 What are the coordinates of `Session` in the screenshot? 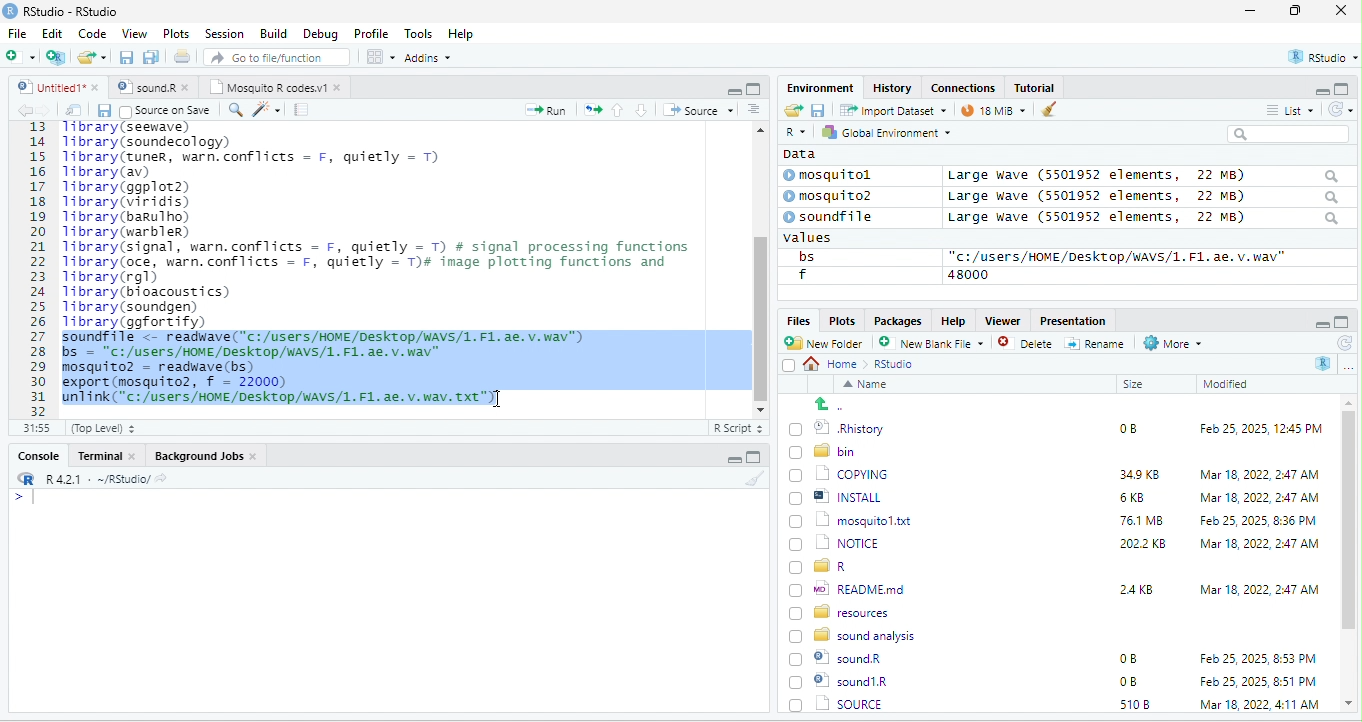 It's located at (225, 32).